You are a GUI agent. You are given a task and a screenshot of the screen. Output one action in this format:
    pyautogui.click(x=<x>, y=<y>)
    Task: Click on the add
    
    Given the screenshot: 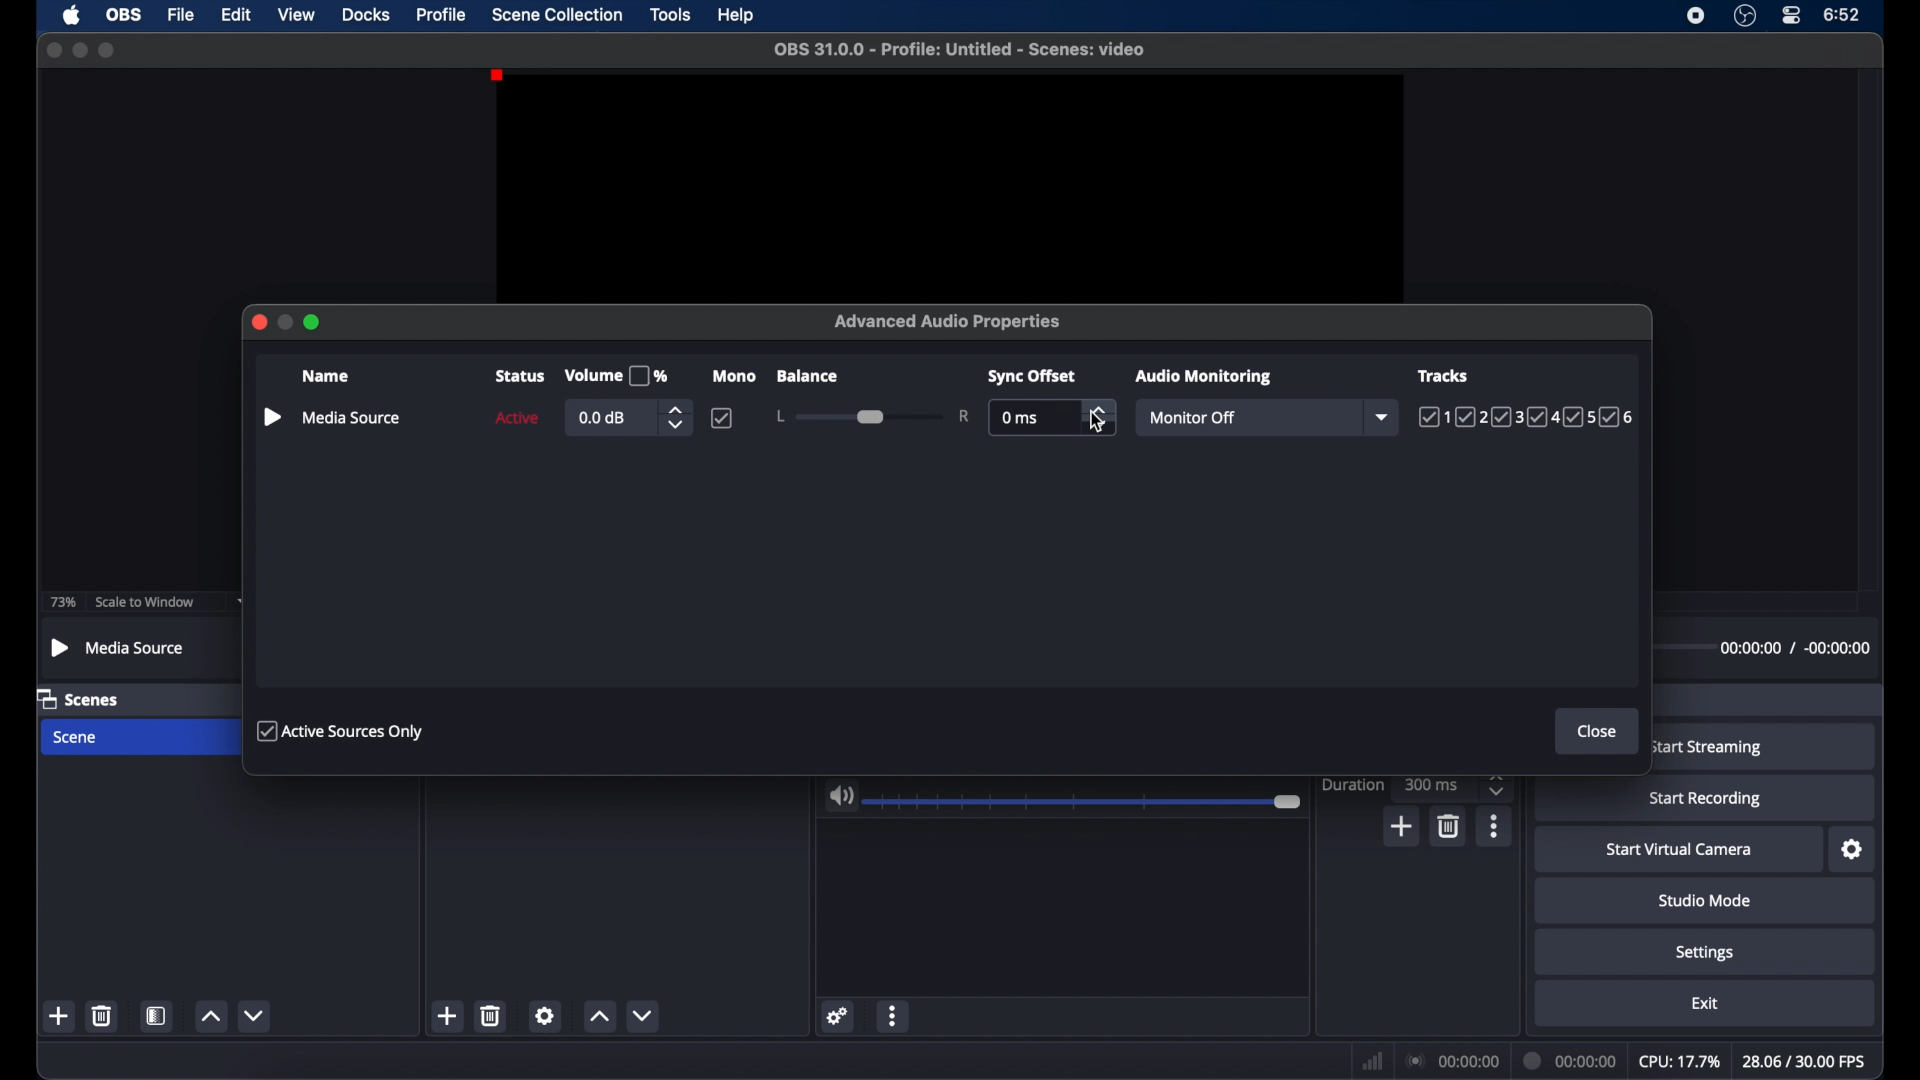 What is the action you would take?
    pyautogui.click(x=1403, y=827)
    